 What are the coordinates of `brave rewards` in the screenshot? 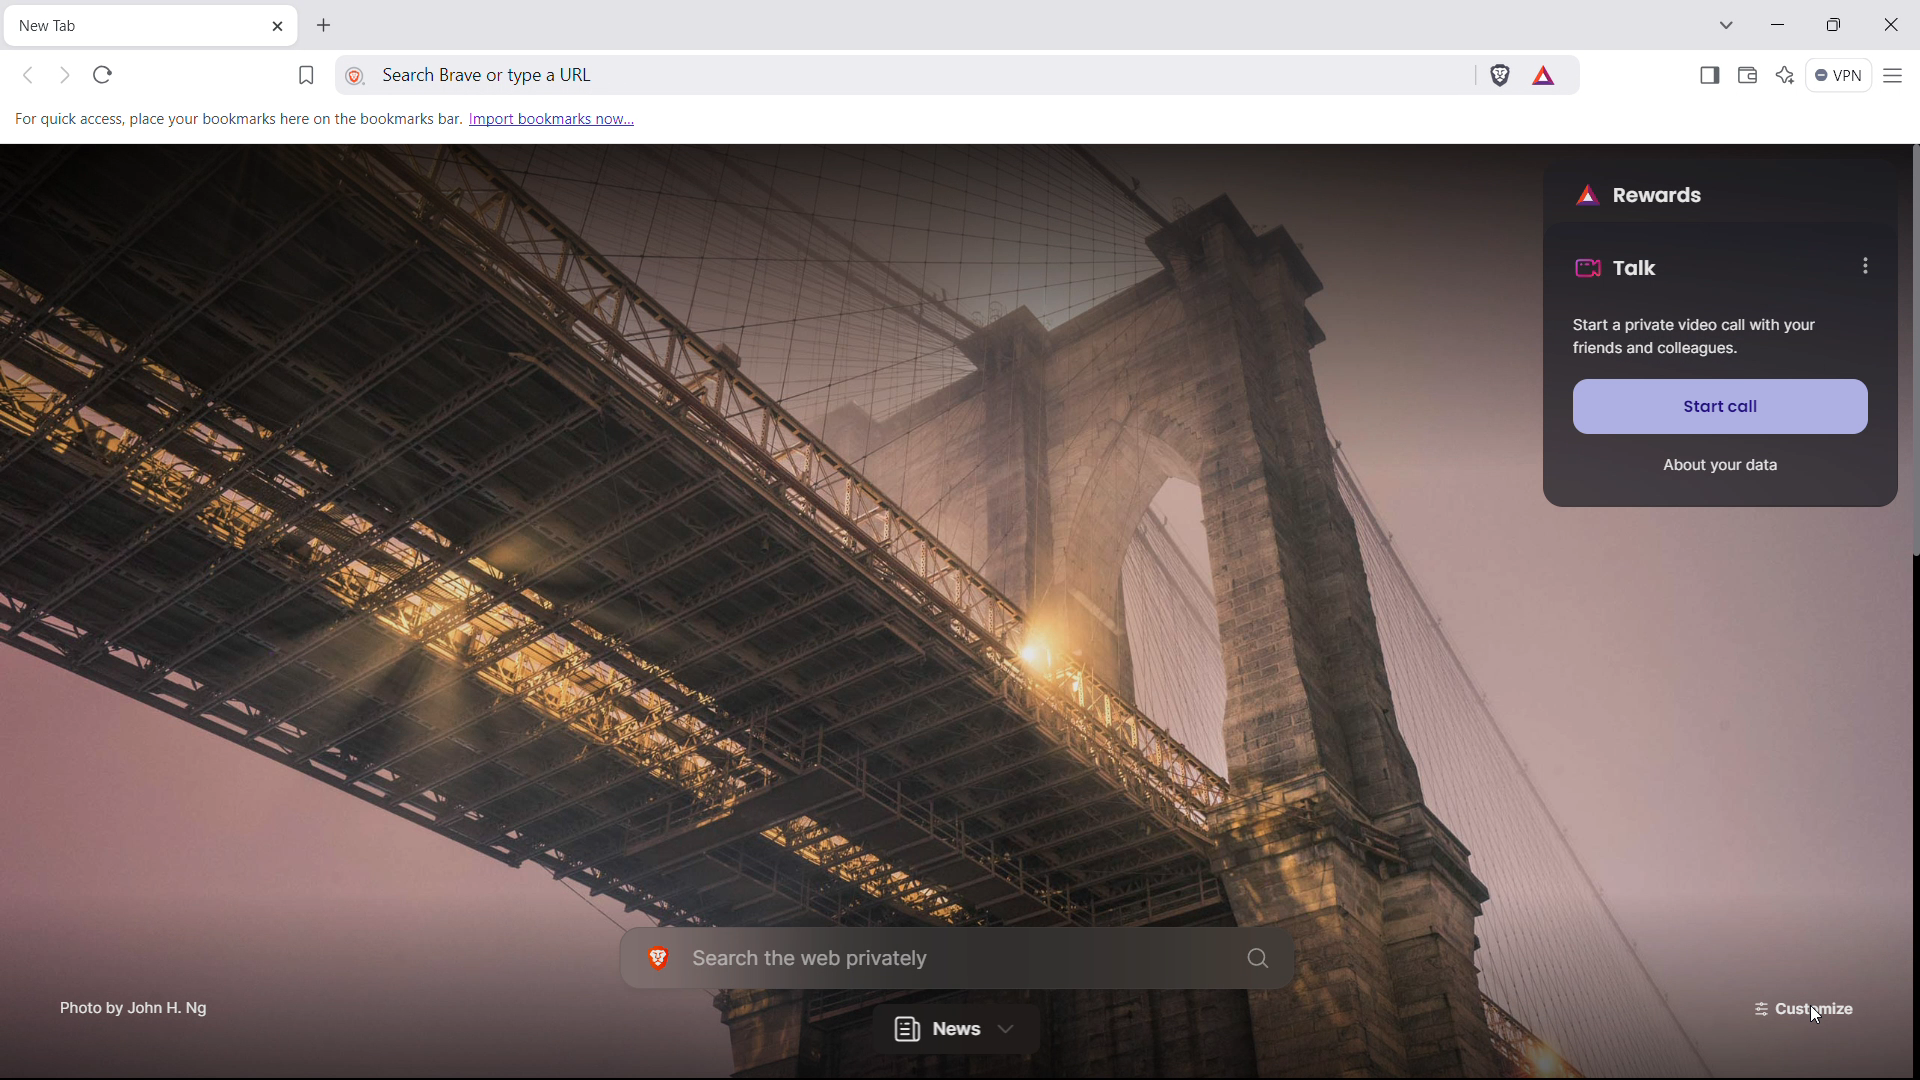 It's located at (1545, 75).